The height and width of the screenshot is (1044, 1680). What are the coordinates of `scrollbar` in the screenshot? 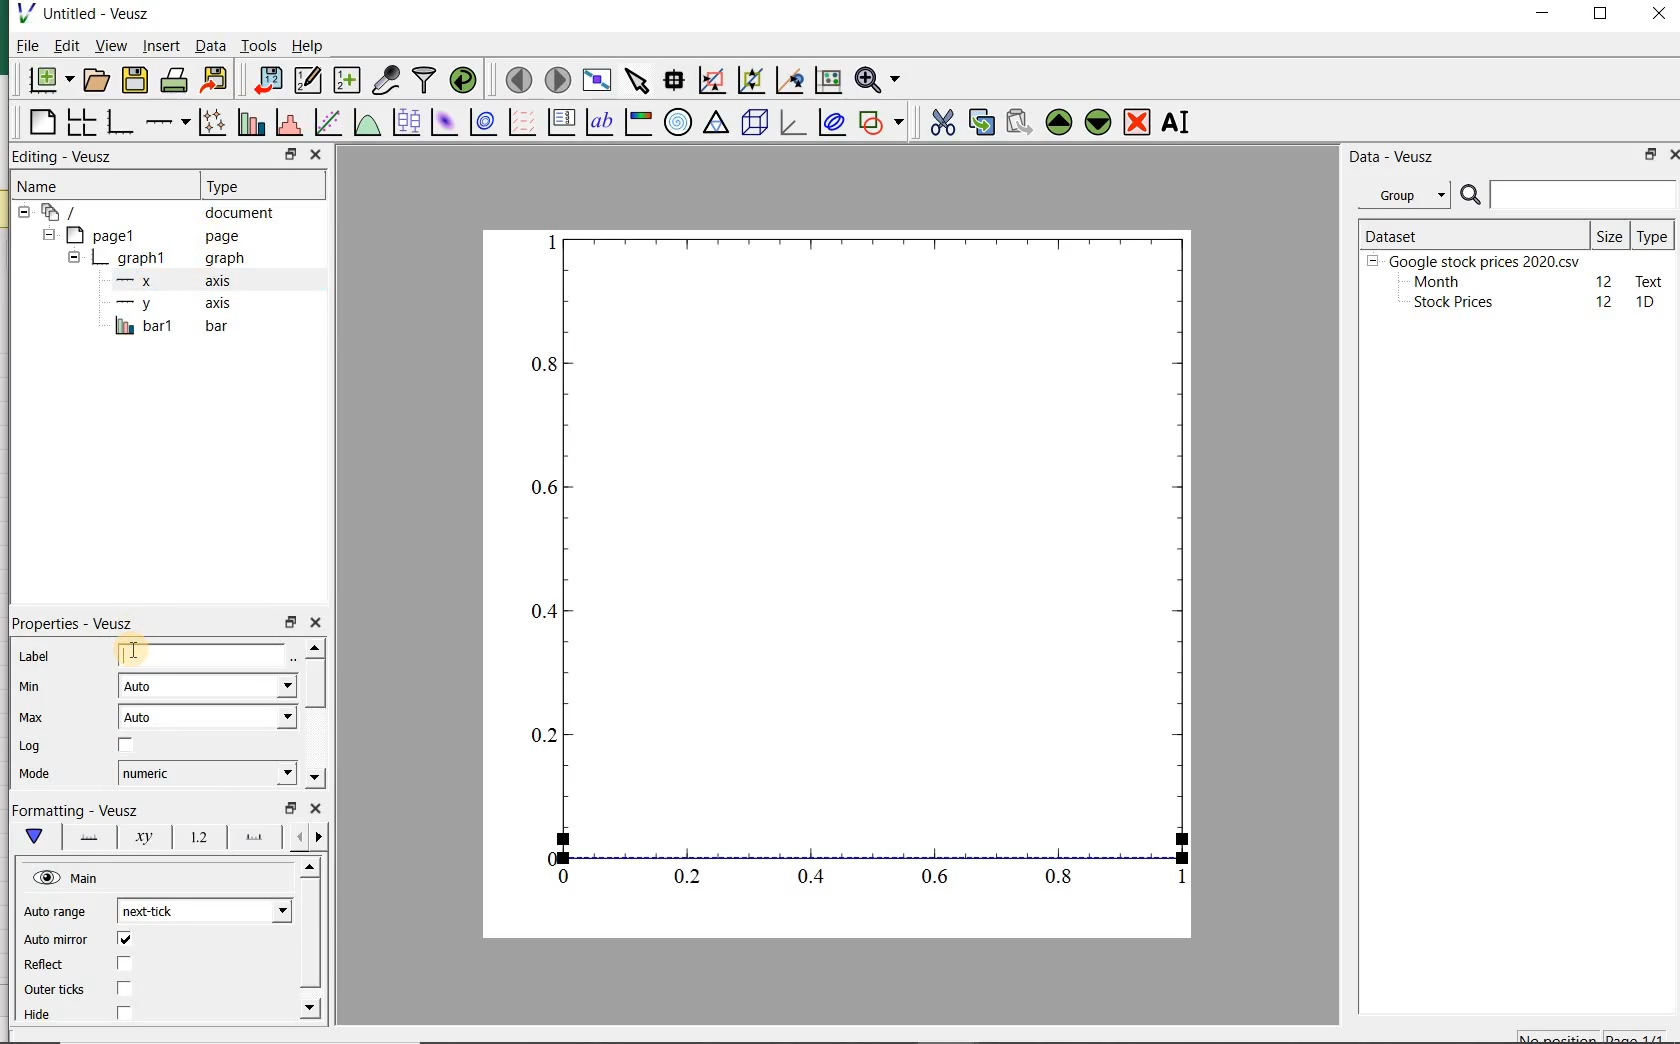 It's located at (308, 942).